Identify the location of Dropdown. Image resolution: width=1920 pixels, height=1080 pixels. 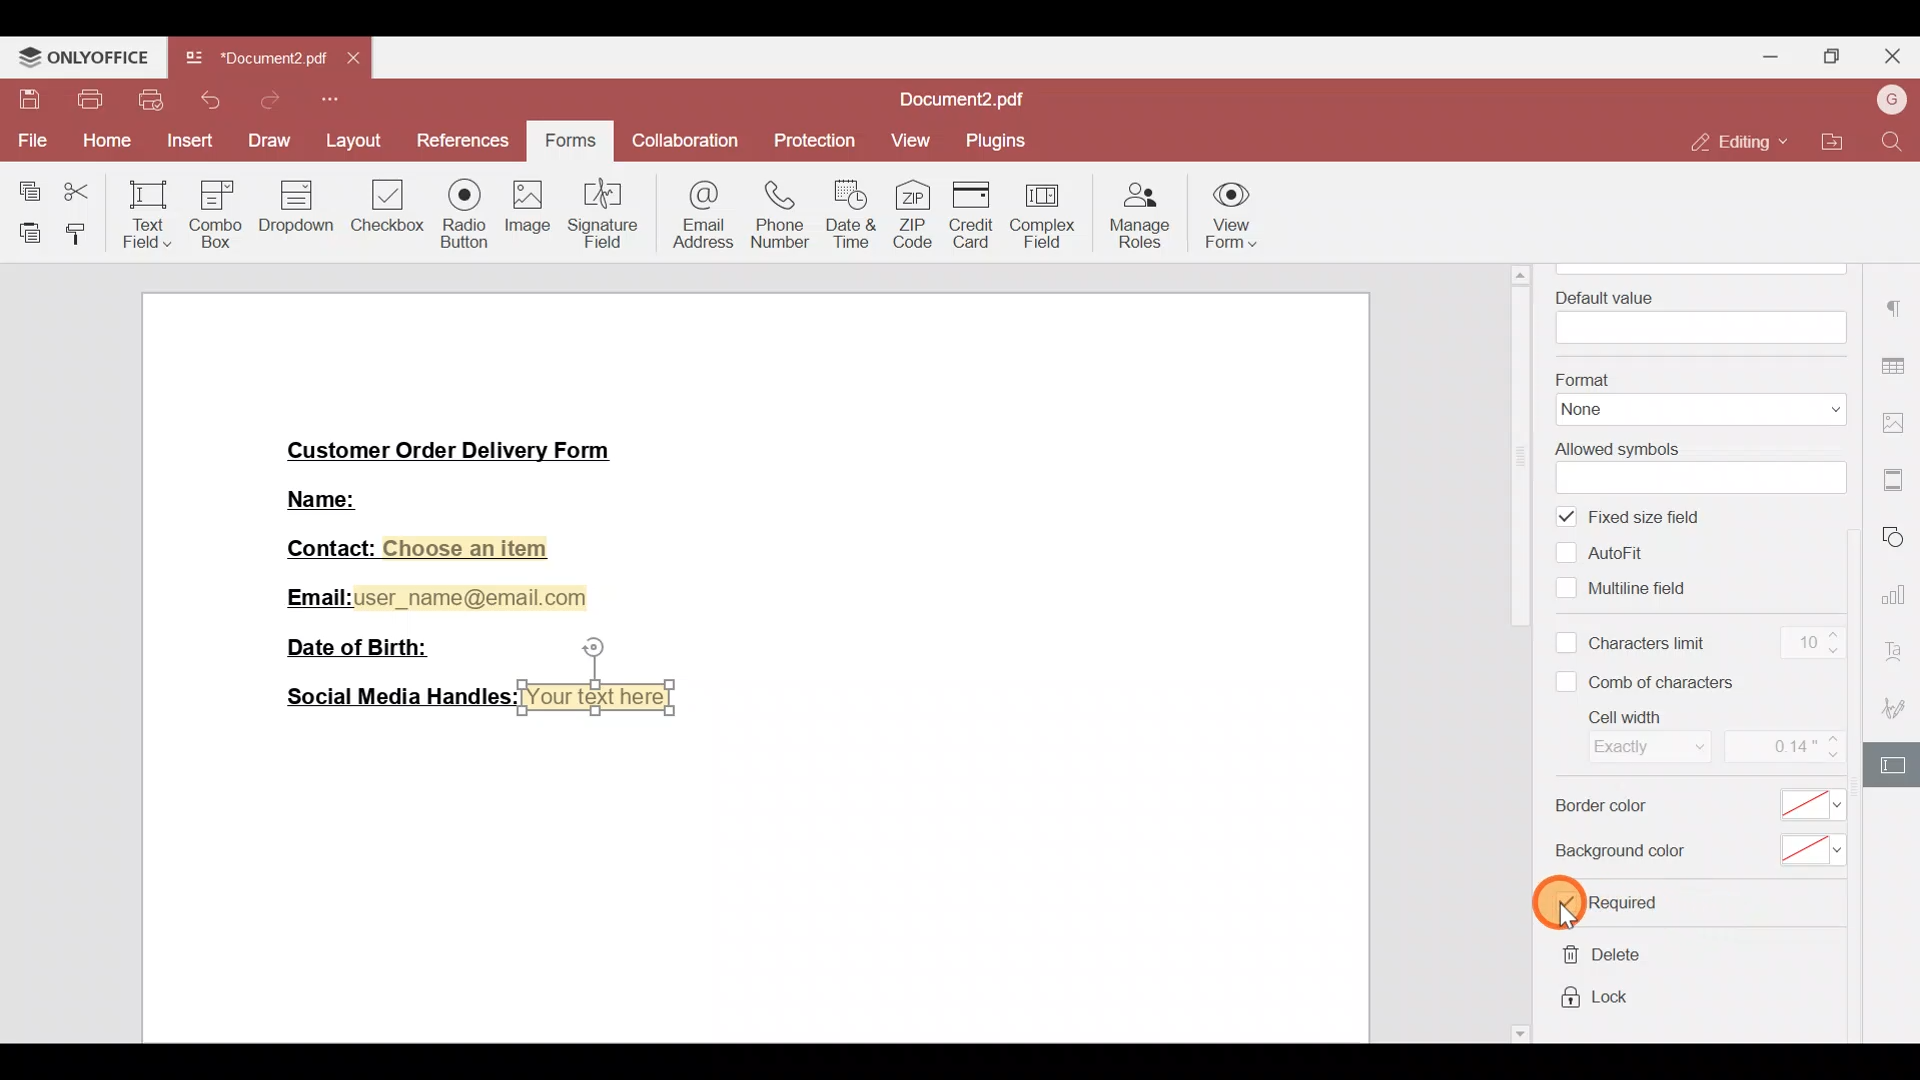
(299, 208).